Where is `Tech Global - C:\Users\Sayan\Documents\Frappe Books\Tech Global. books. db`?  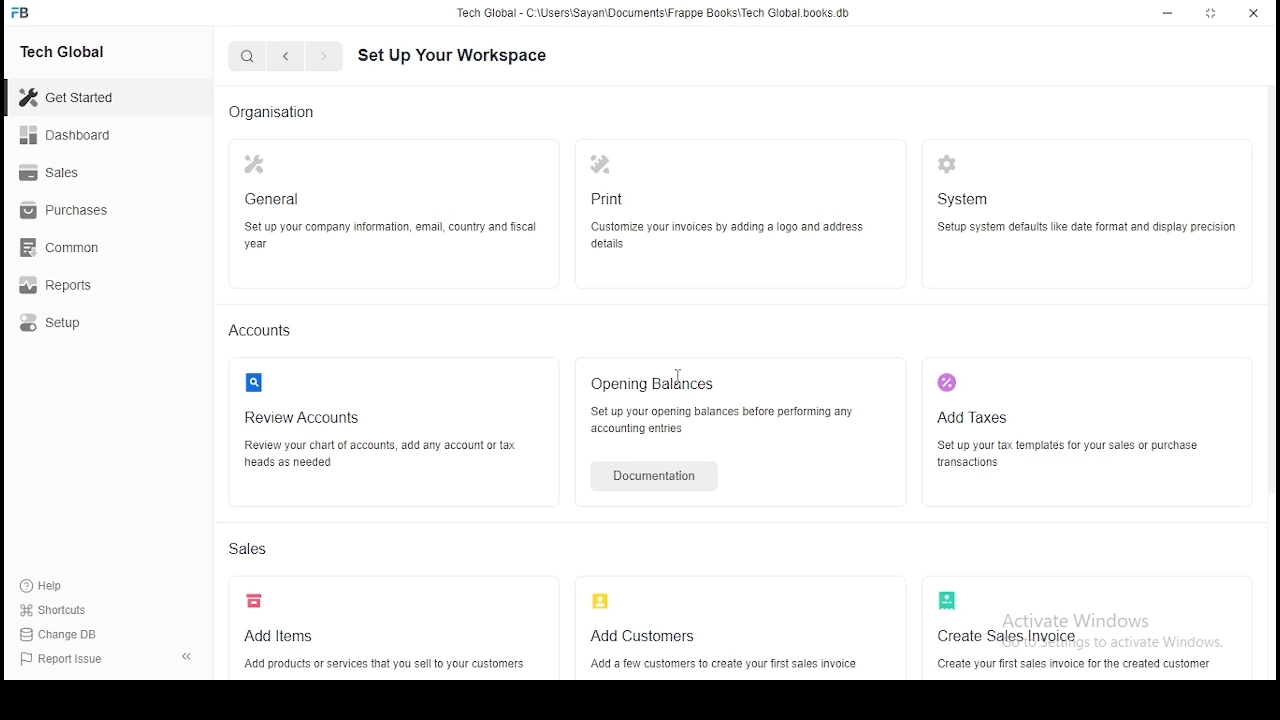
Tech Global - C:\Users\Sayan\Documents\Frappe Books\Tech Global. books. db is located at coordinates (653, 16).